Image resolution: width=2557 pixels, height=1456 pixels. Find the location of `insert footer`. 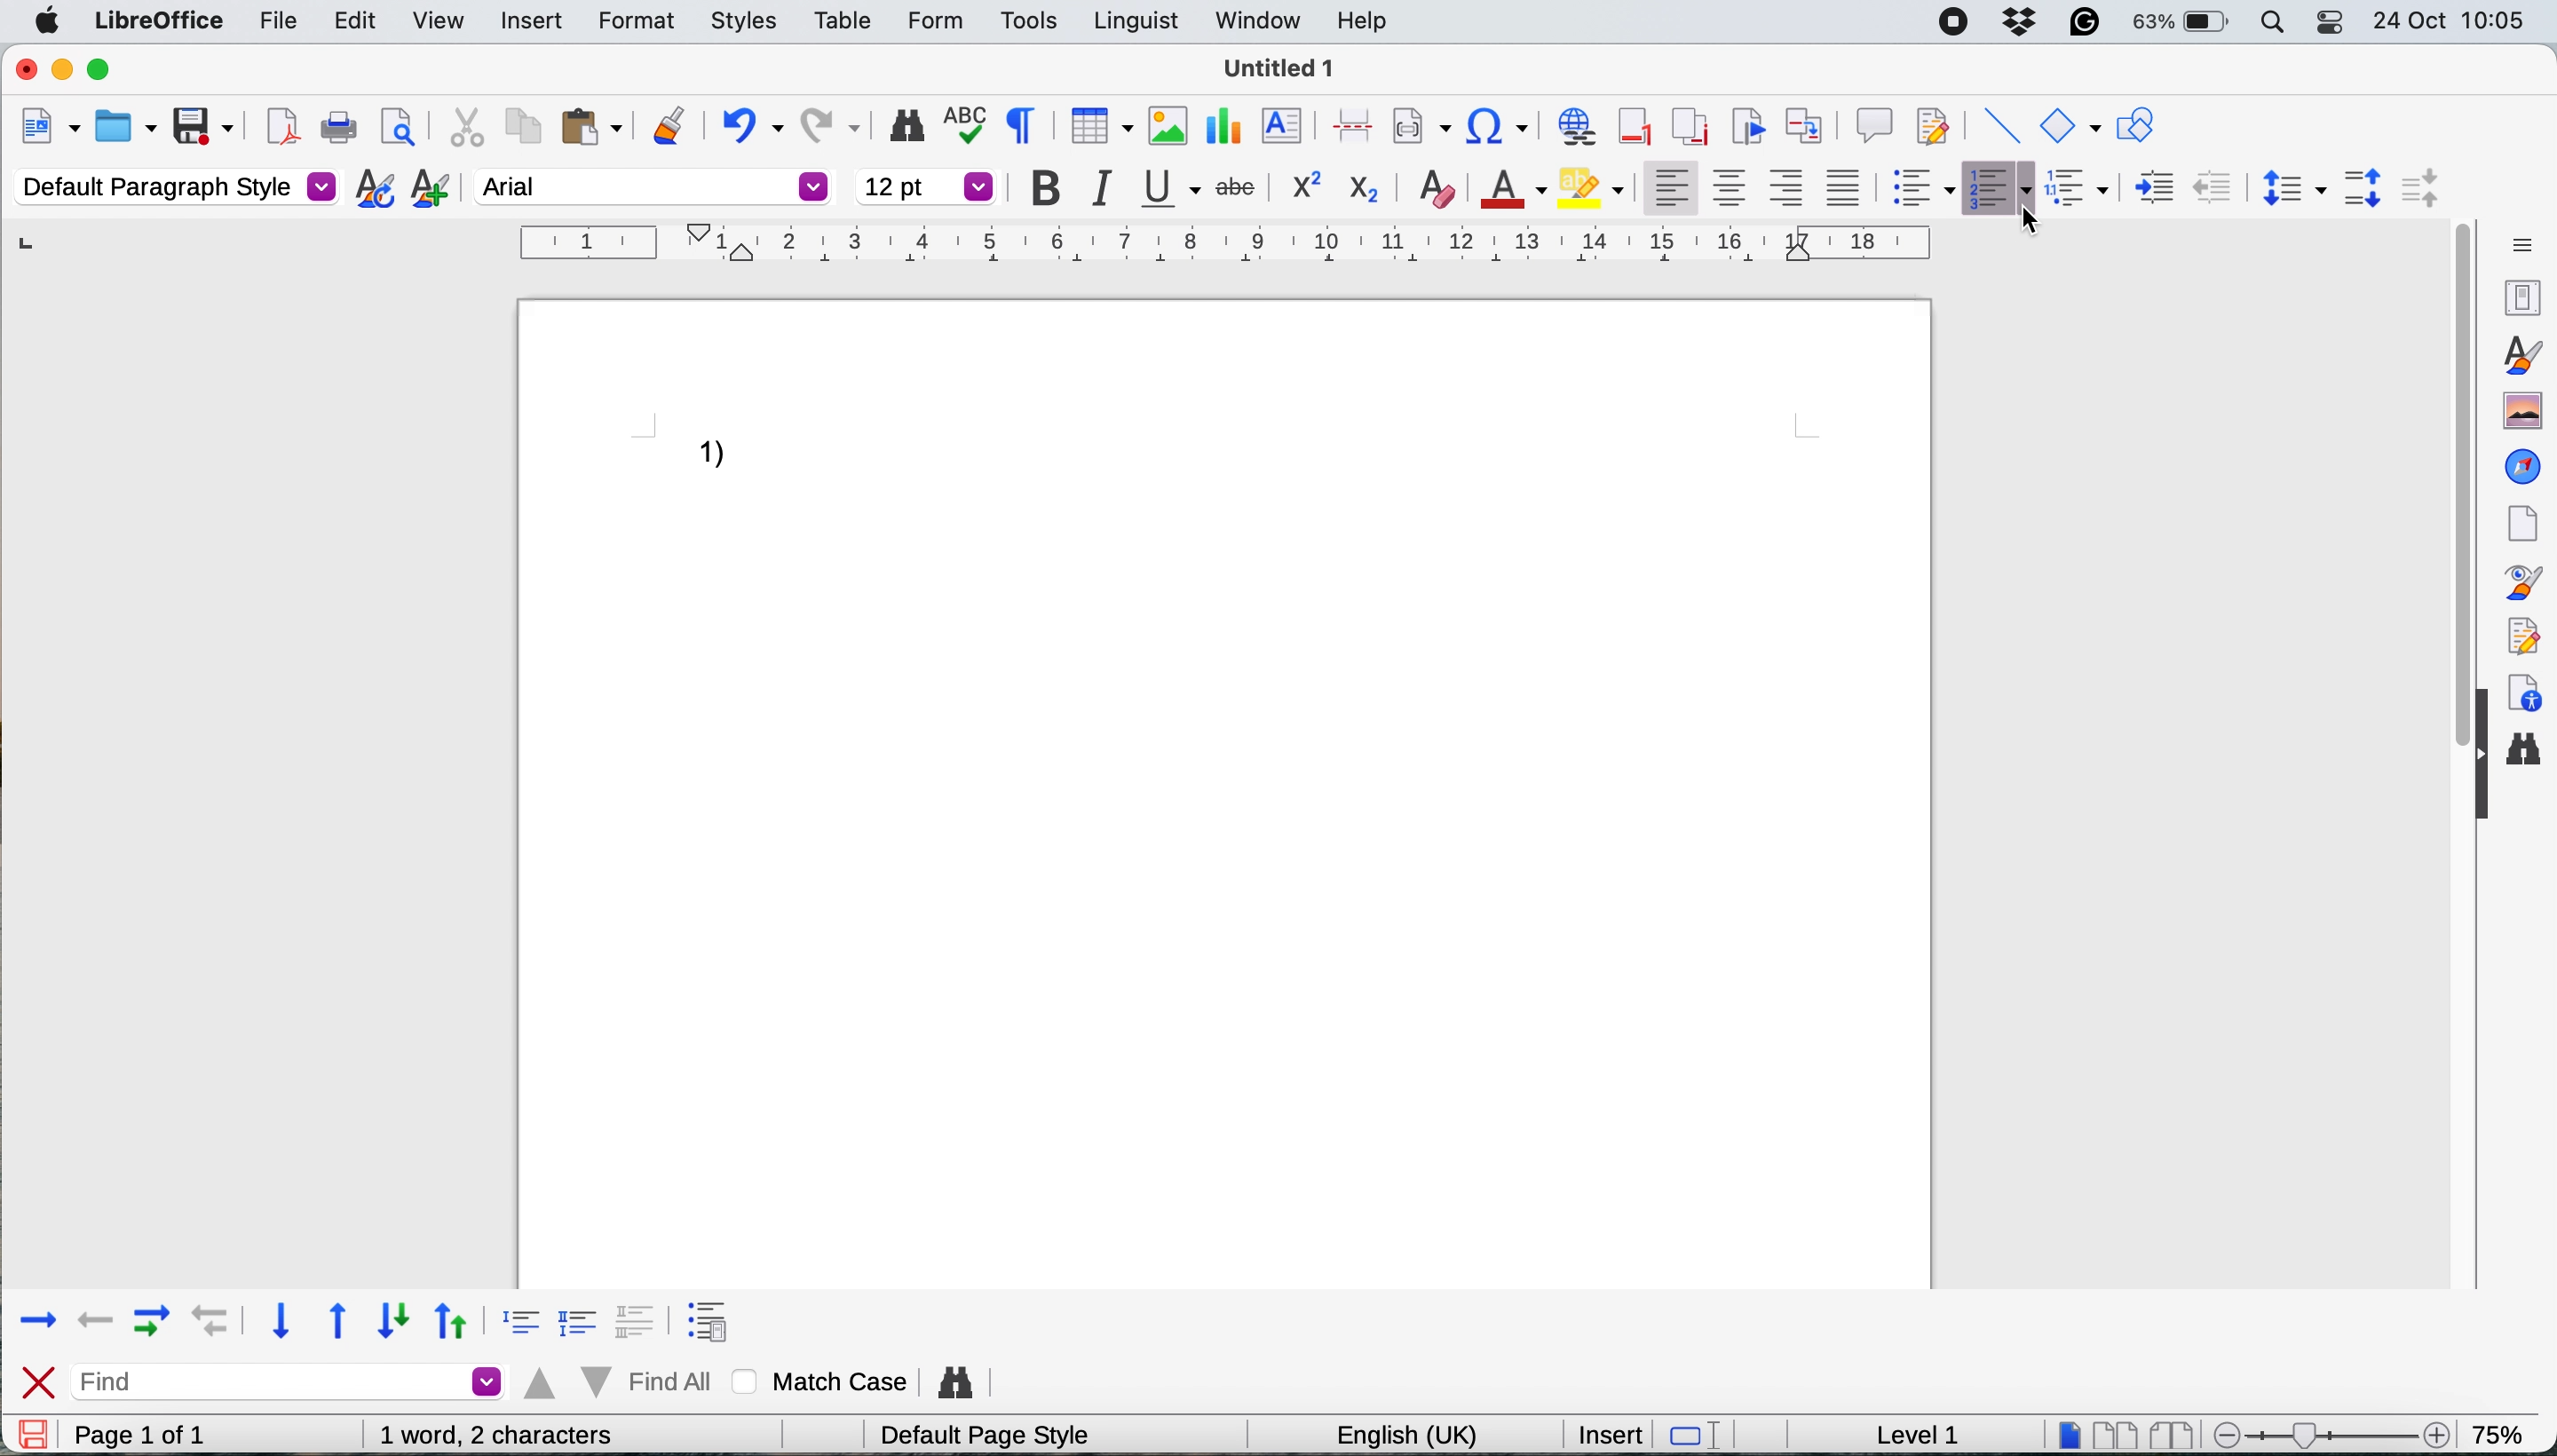

insert footer is located at coordinates (1637, 125).